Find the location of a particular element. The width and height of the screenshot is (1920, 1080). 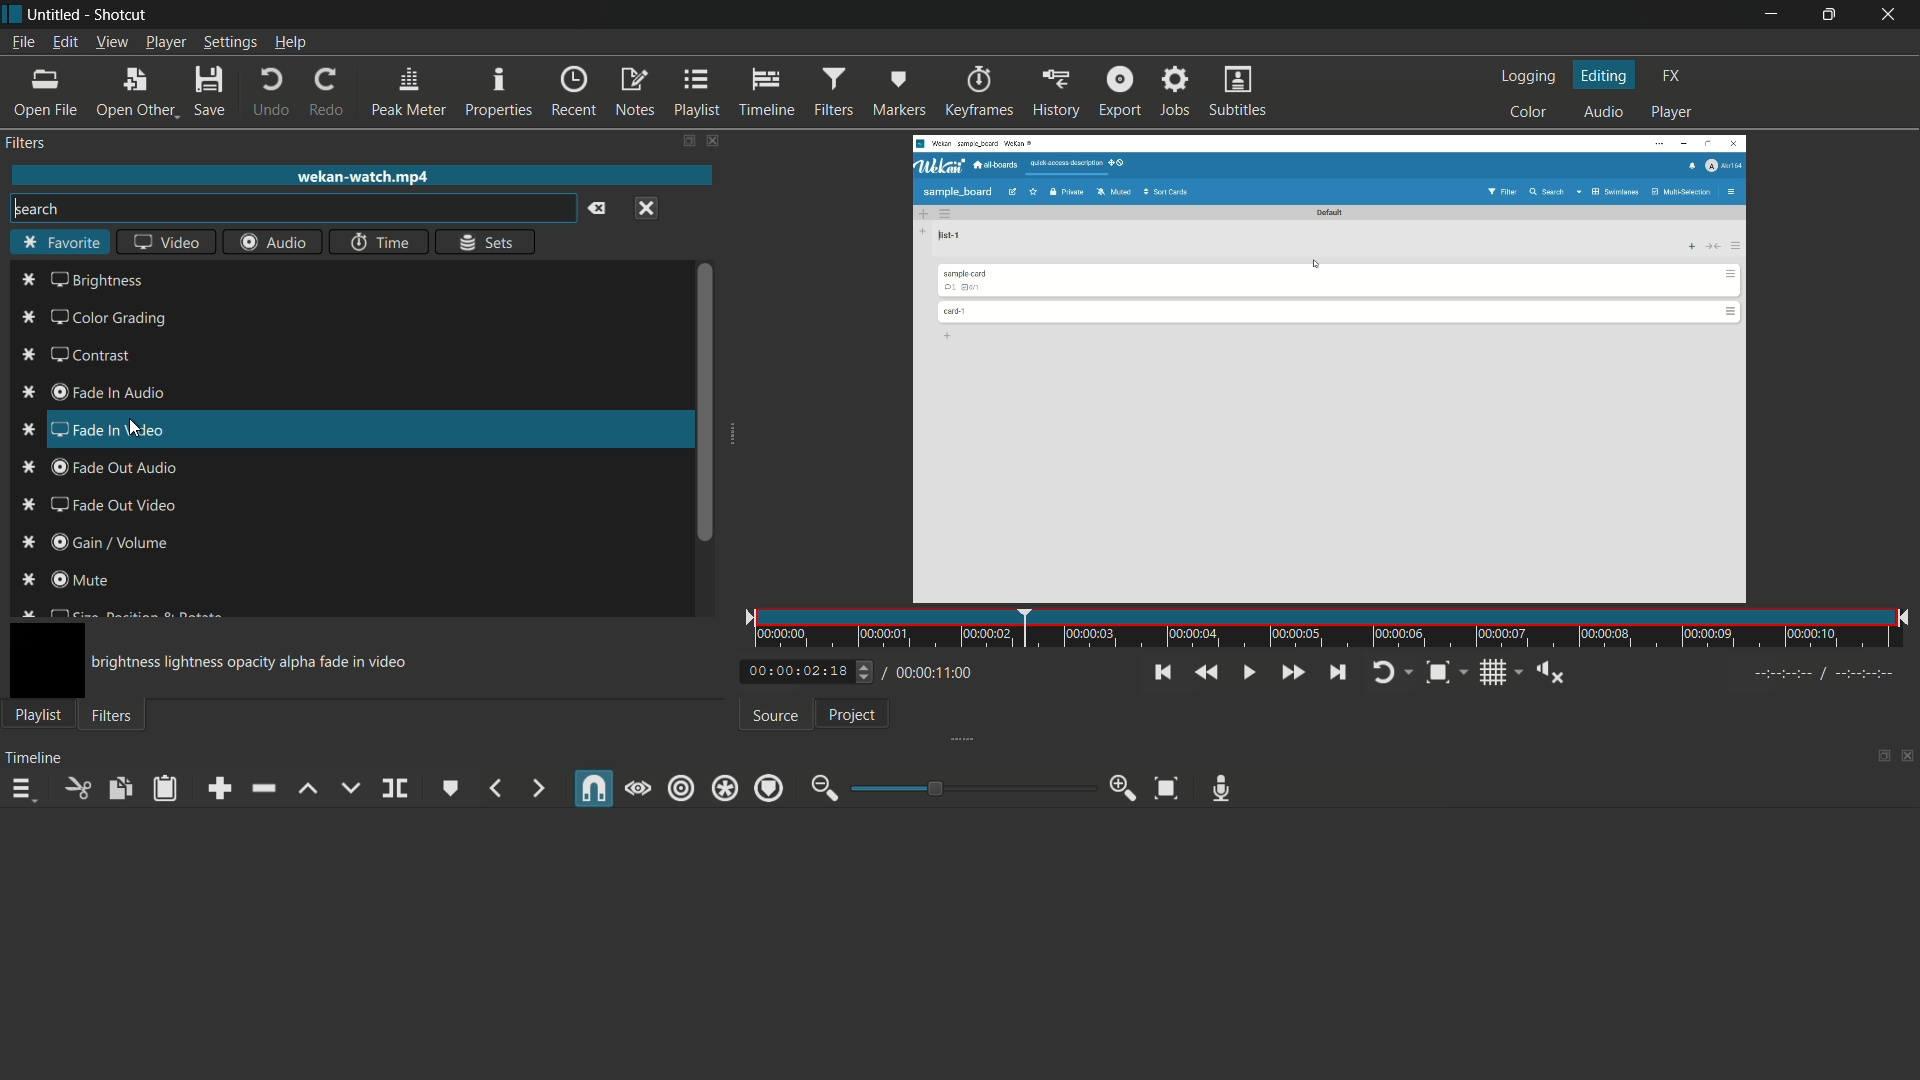

undo is located at coordinates (271, 93).